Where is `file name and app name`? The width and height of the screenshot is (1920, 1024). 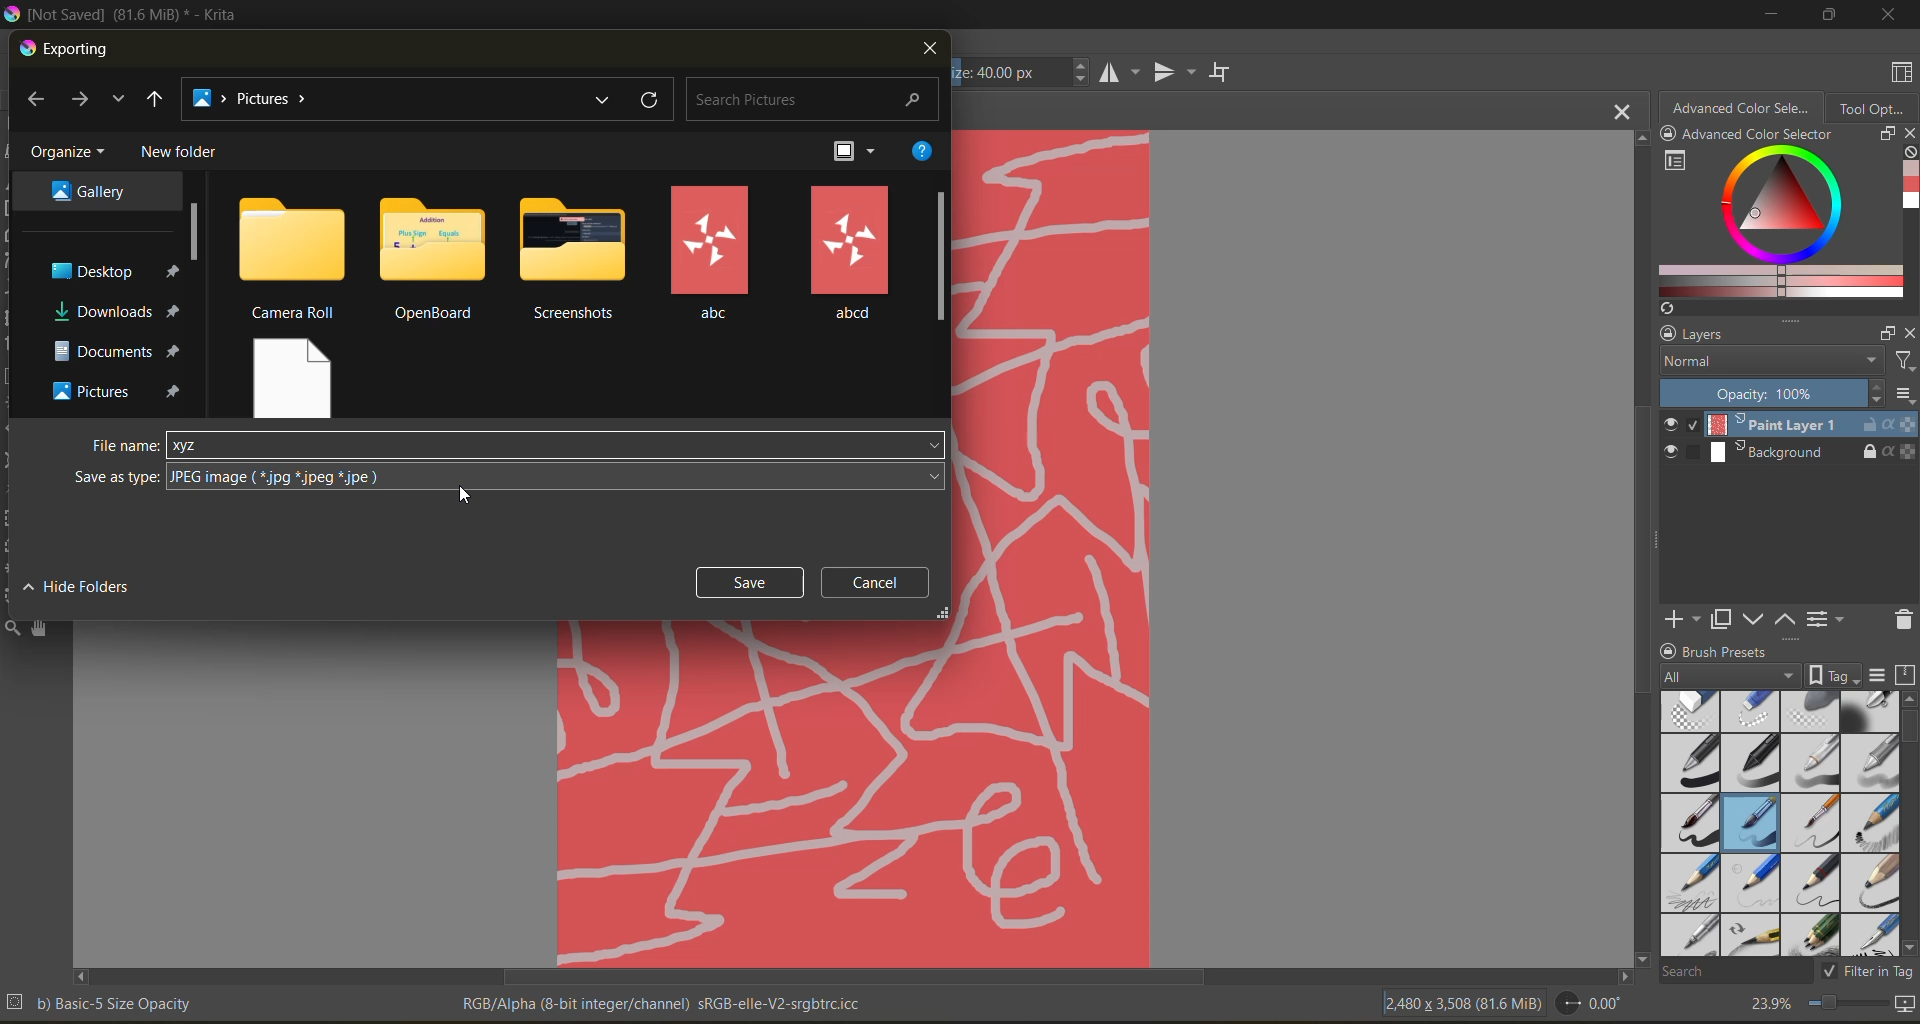
file name and app name is located at coordinates (127, 15).